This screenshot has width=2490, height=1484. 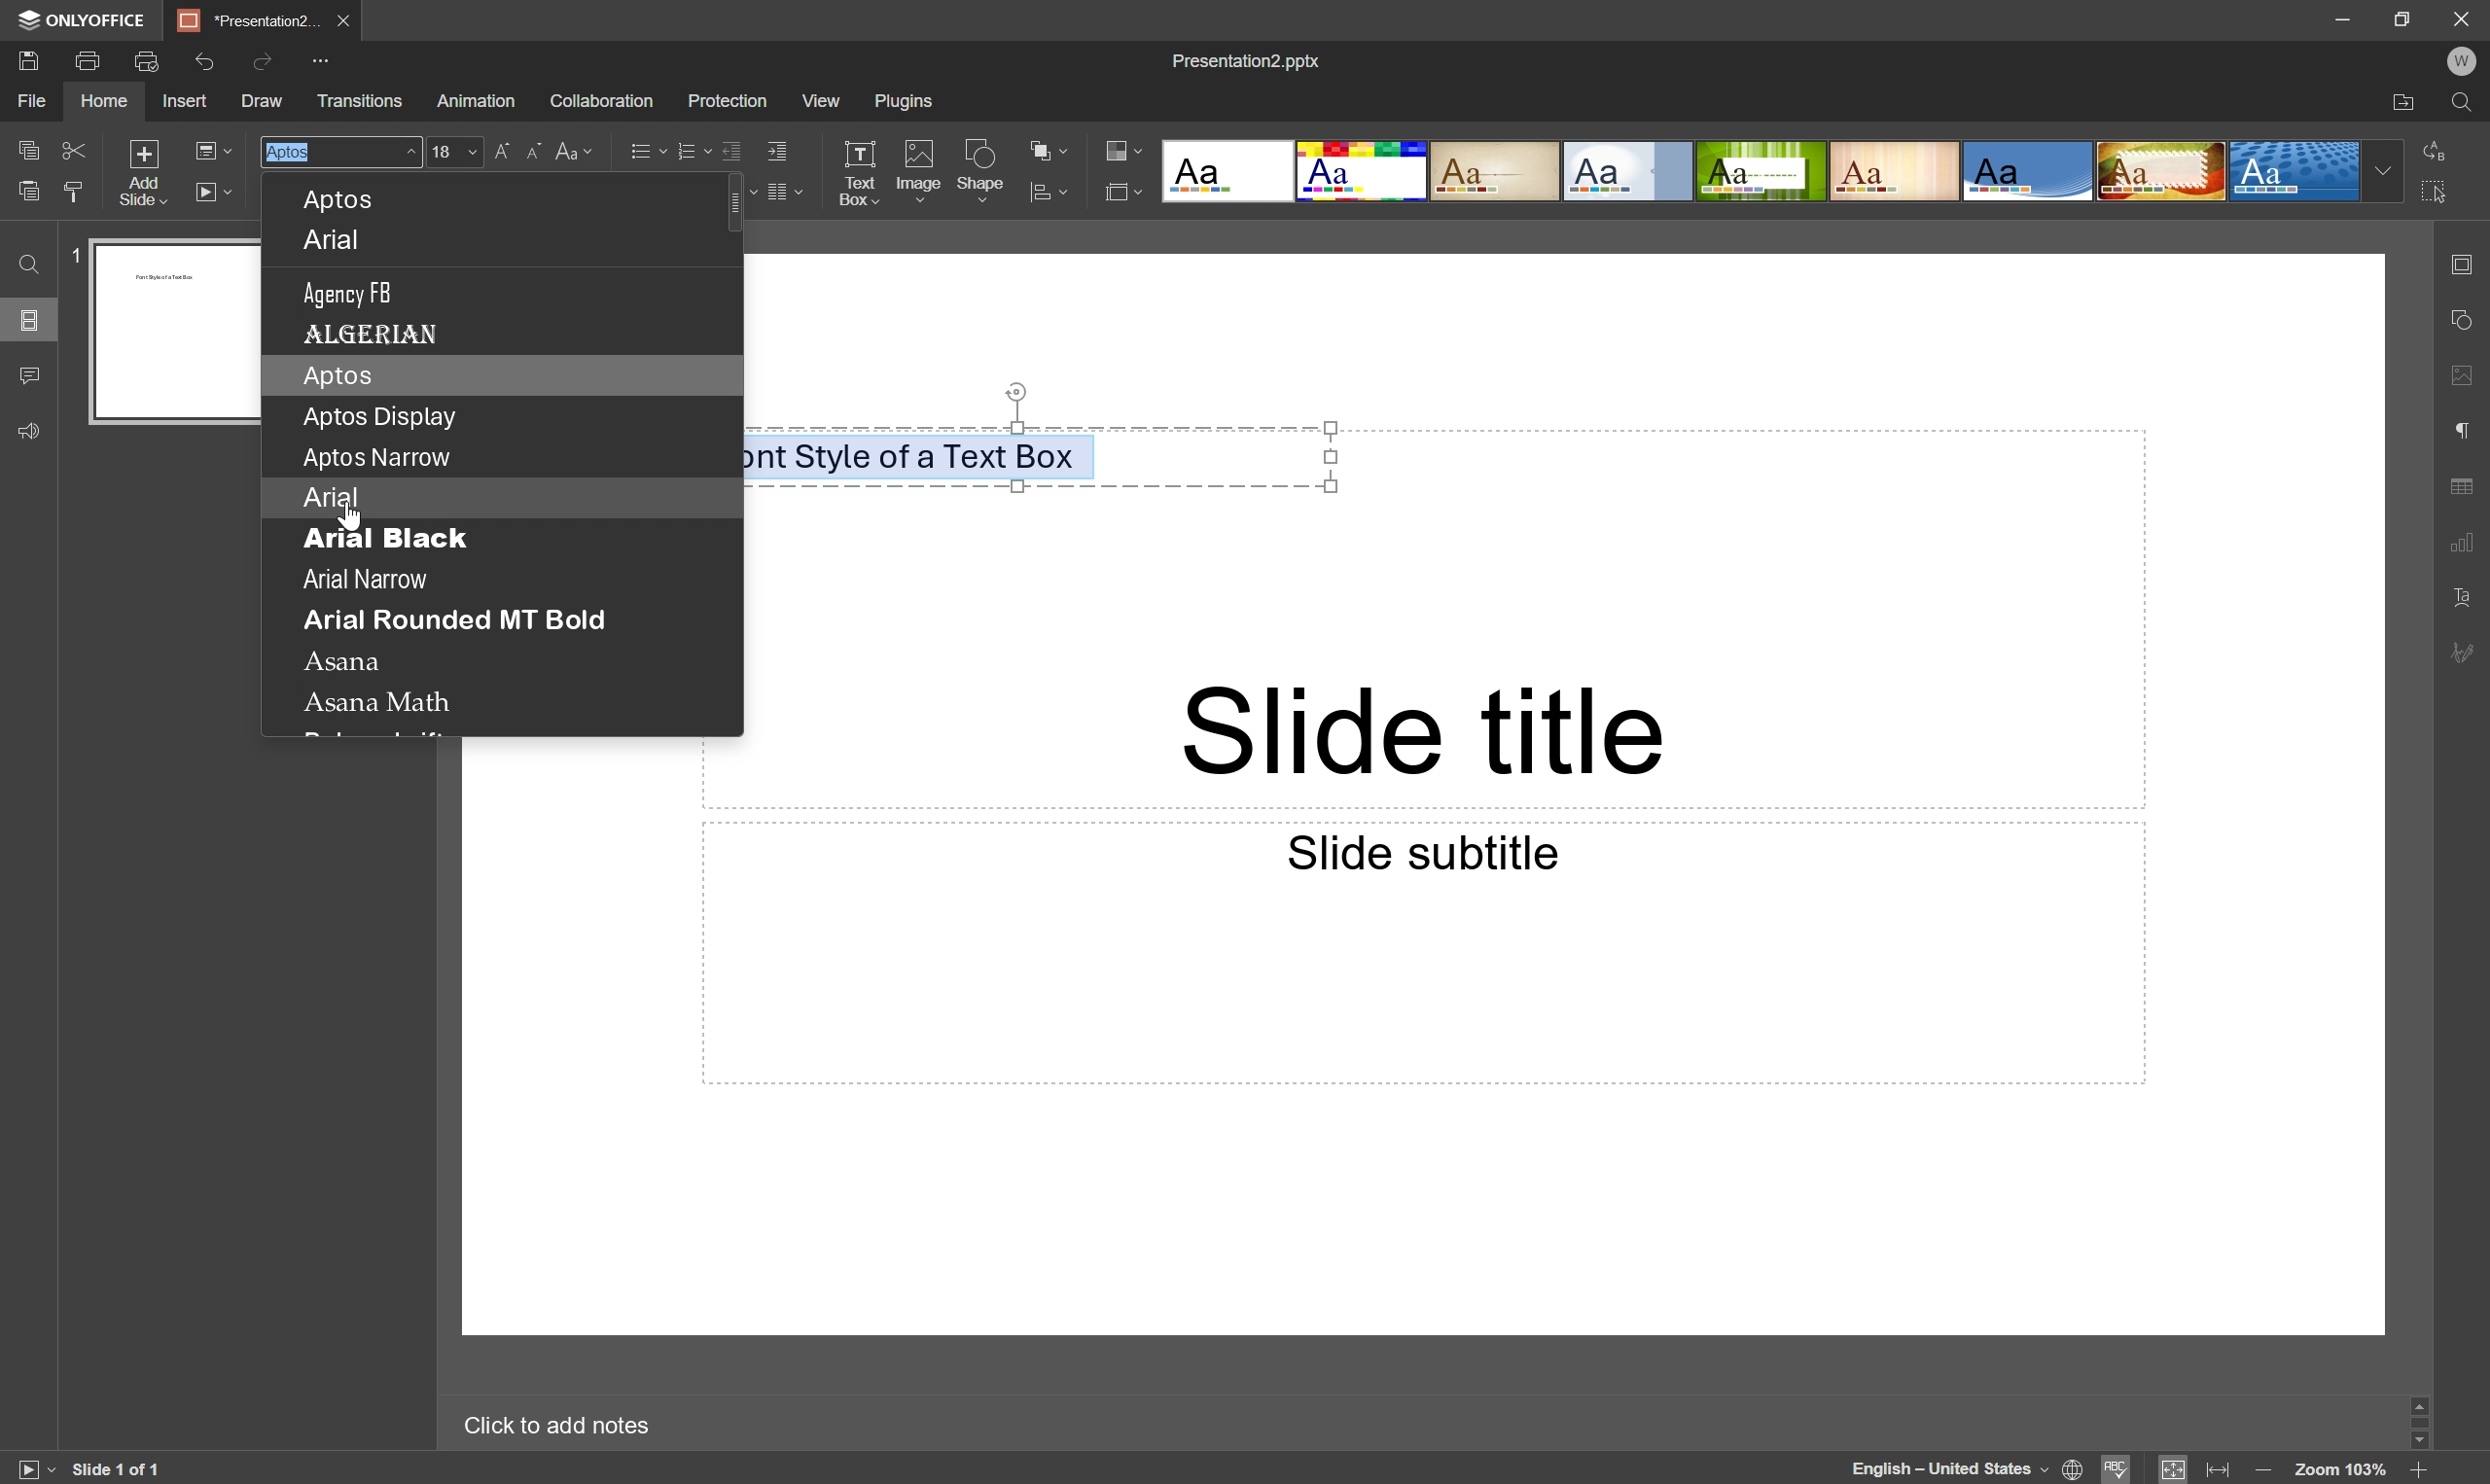 I want to click on Open file location, so click(x=2408, y=100).